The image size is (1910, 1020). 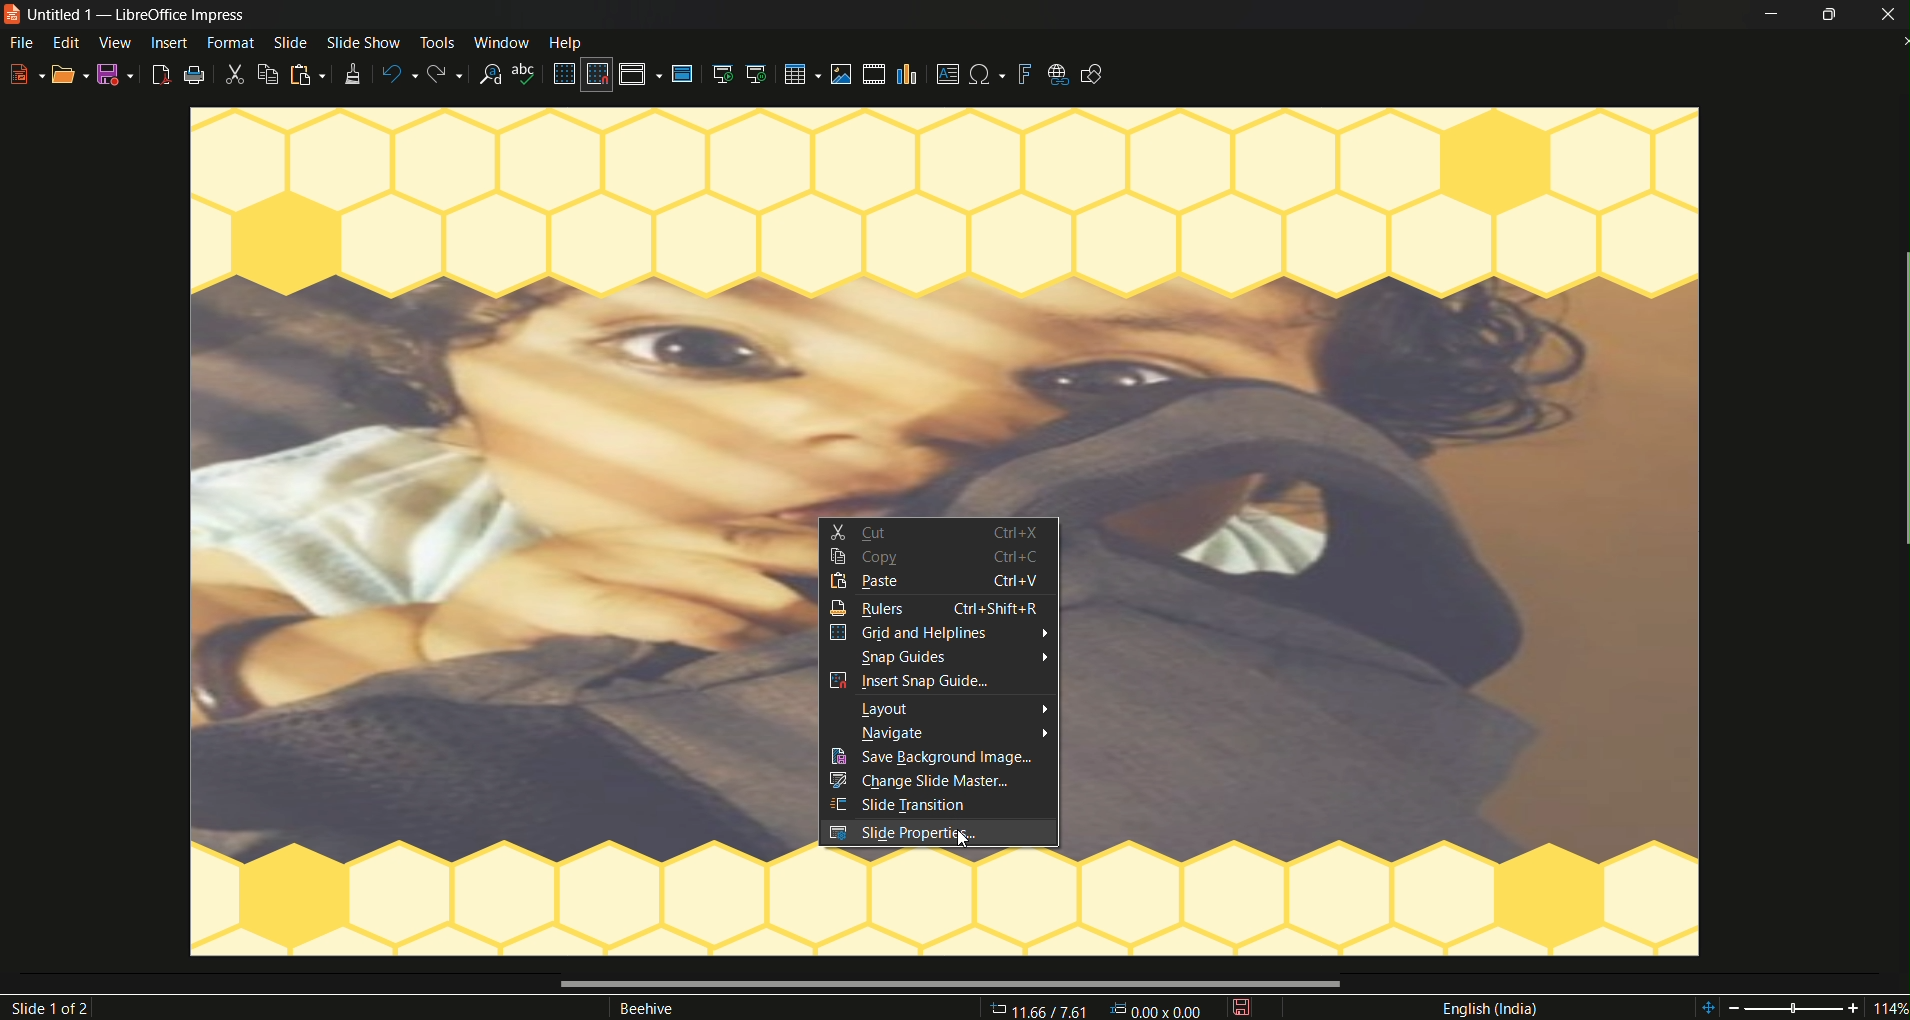 What do you see at coordinates (268, 74) in the screenshot?
I see `copy` at bounding box center [268, 74].